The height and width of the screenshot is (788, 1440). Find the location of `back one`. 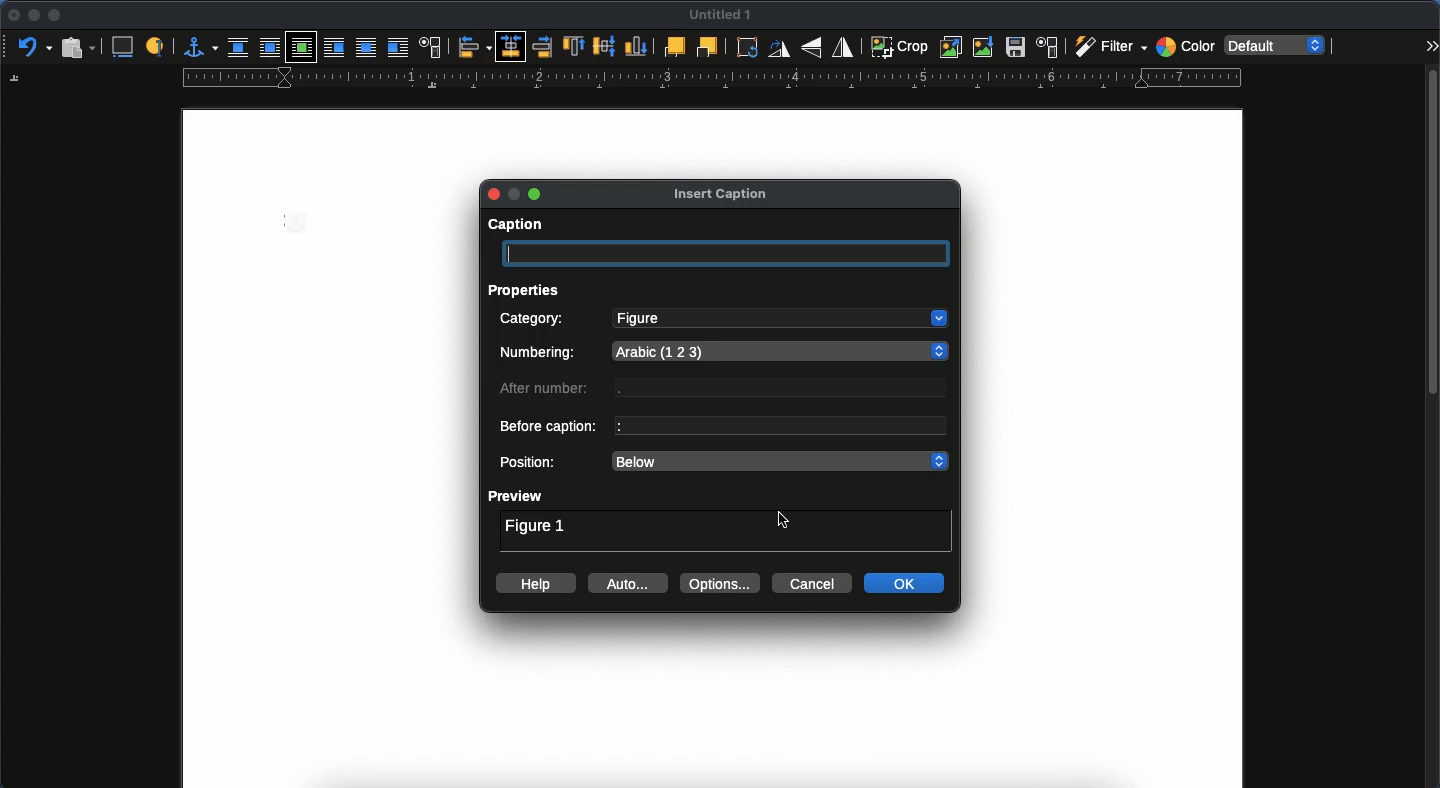

back one is located at coordinates (707, 47).